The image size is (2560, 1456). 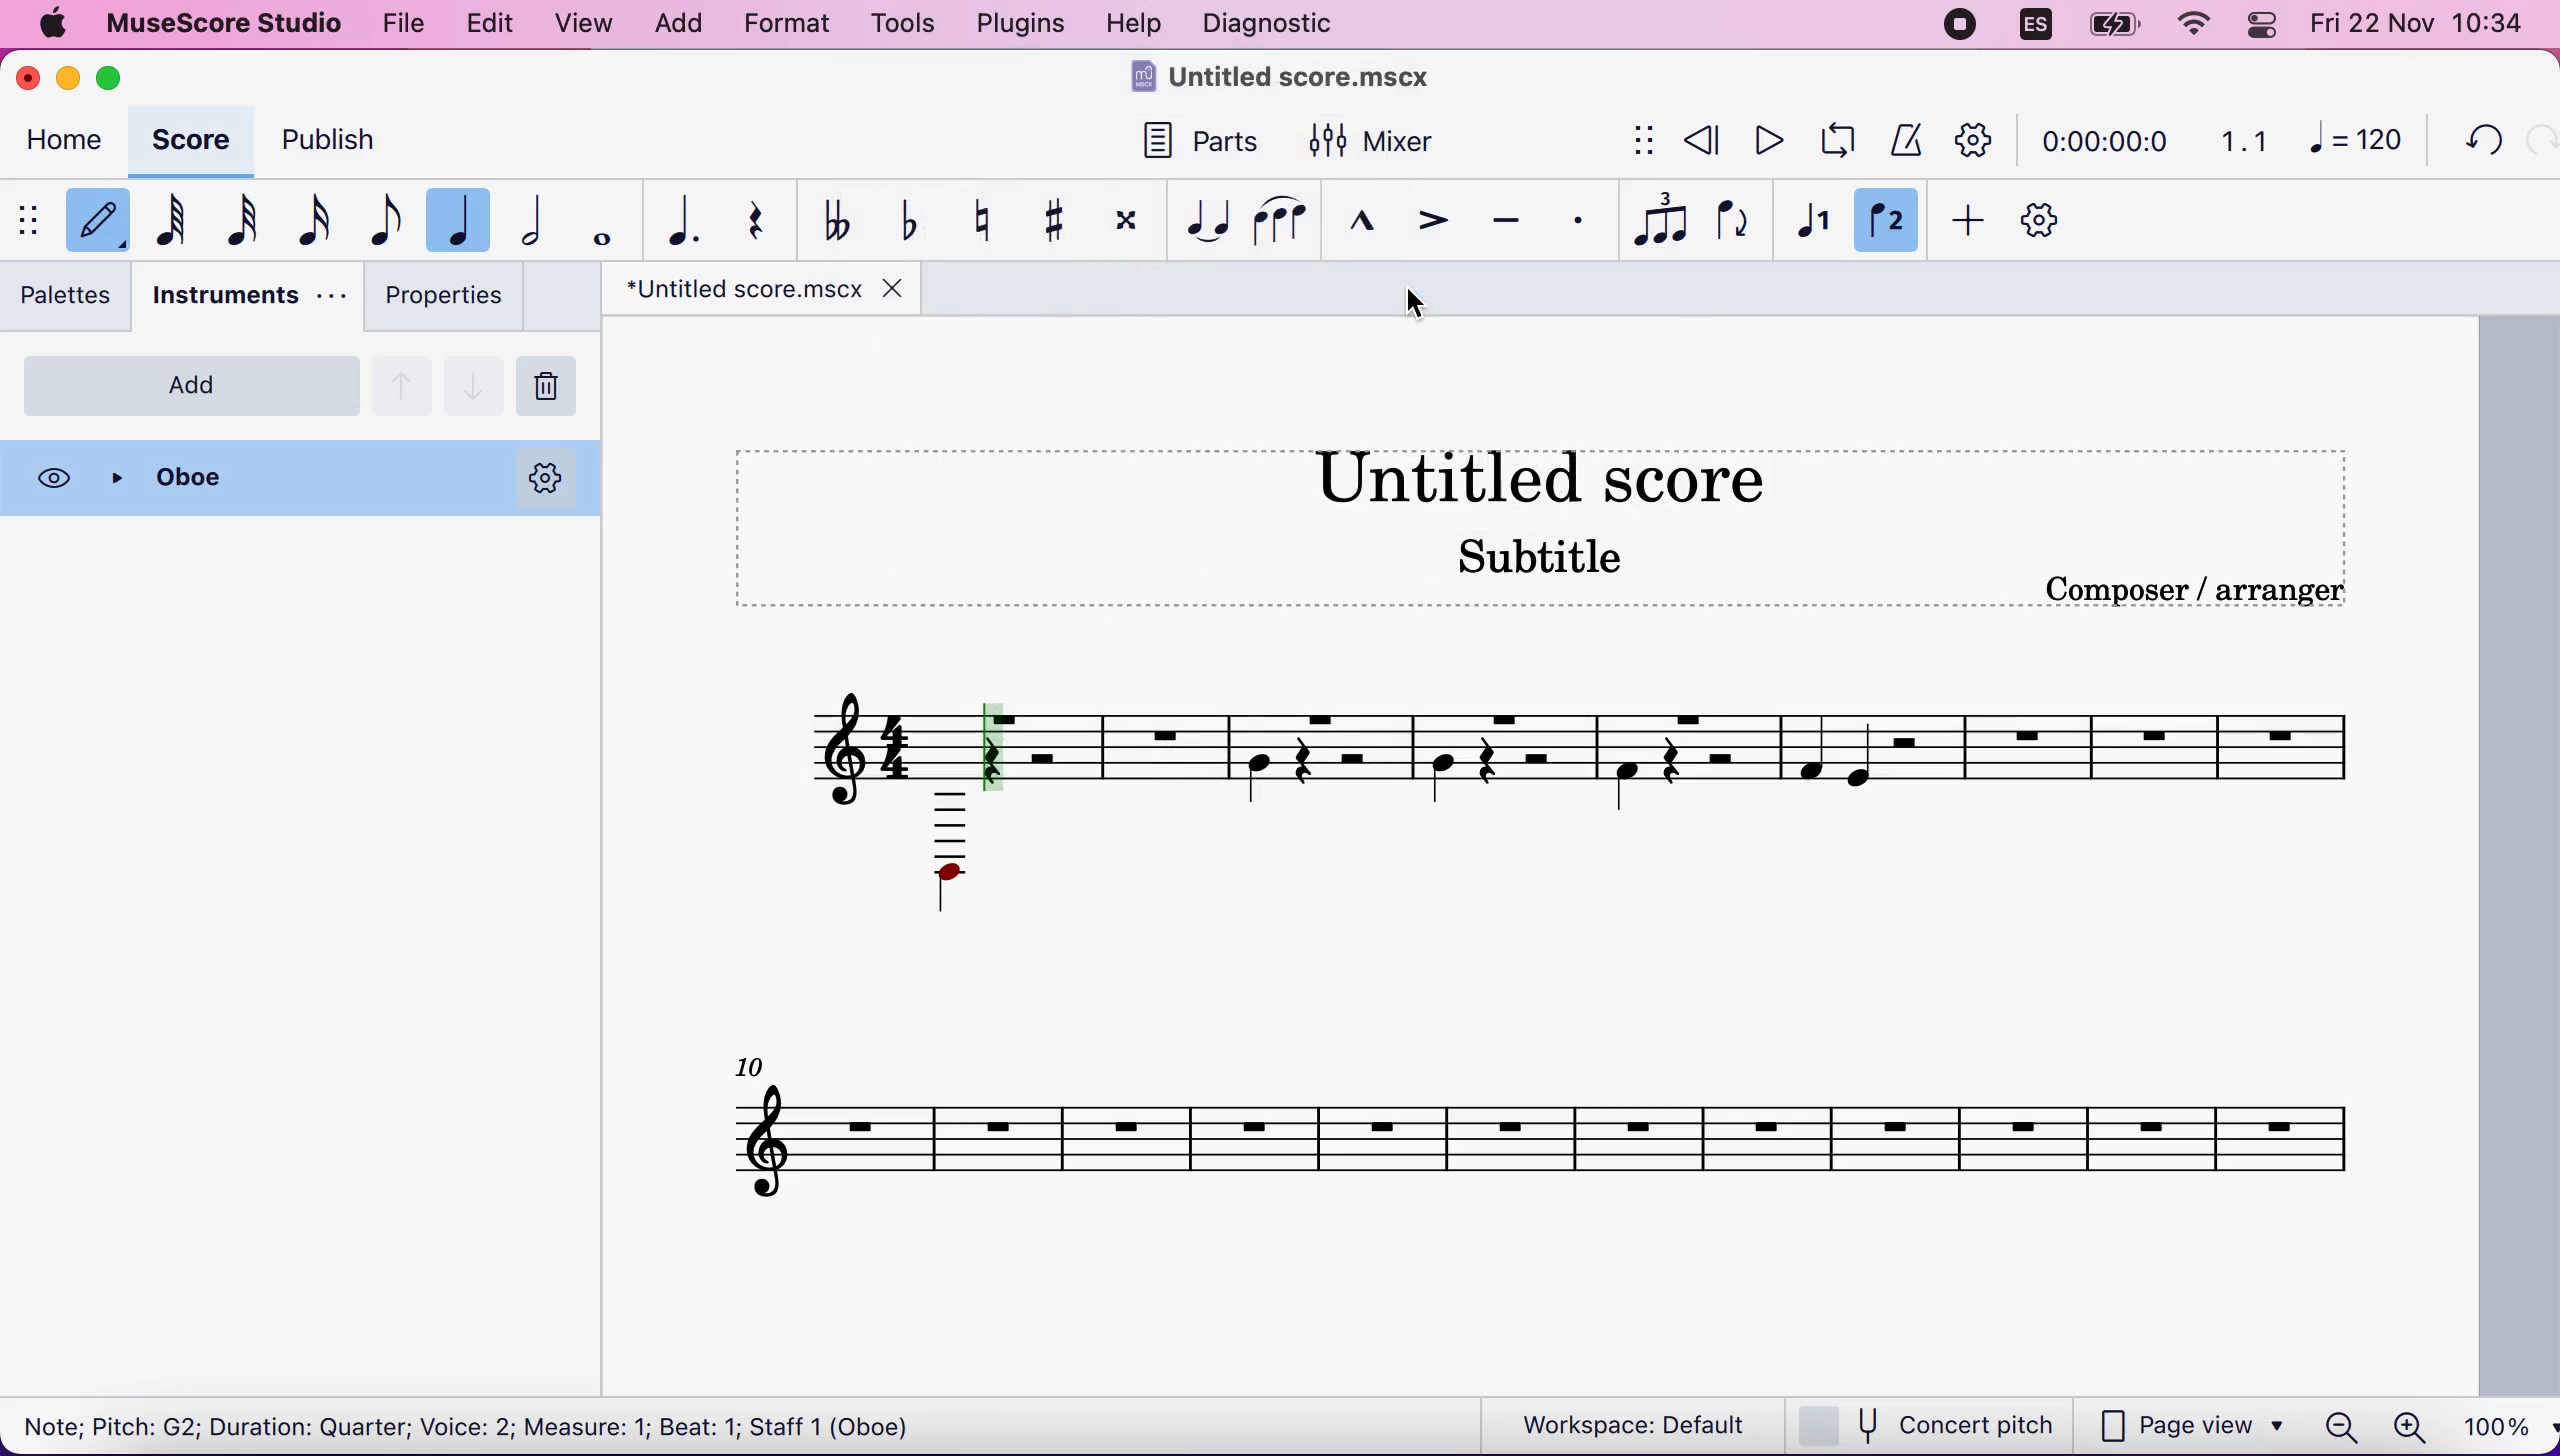 I want to click on wifi, so click(x=2186, y=23).